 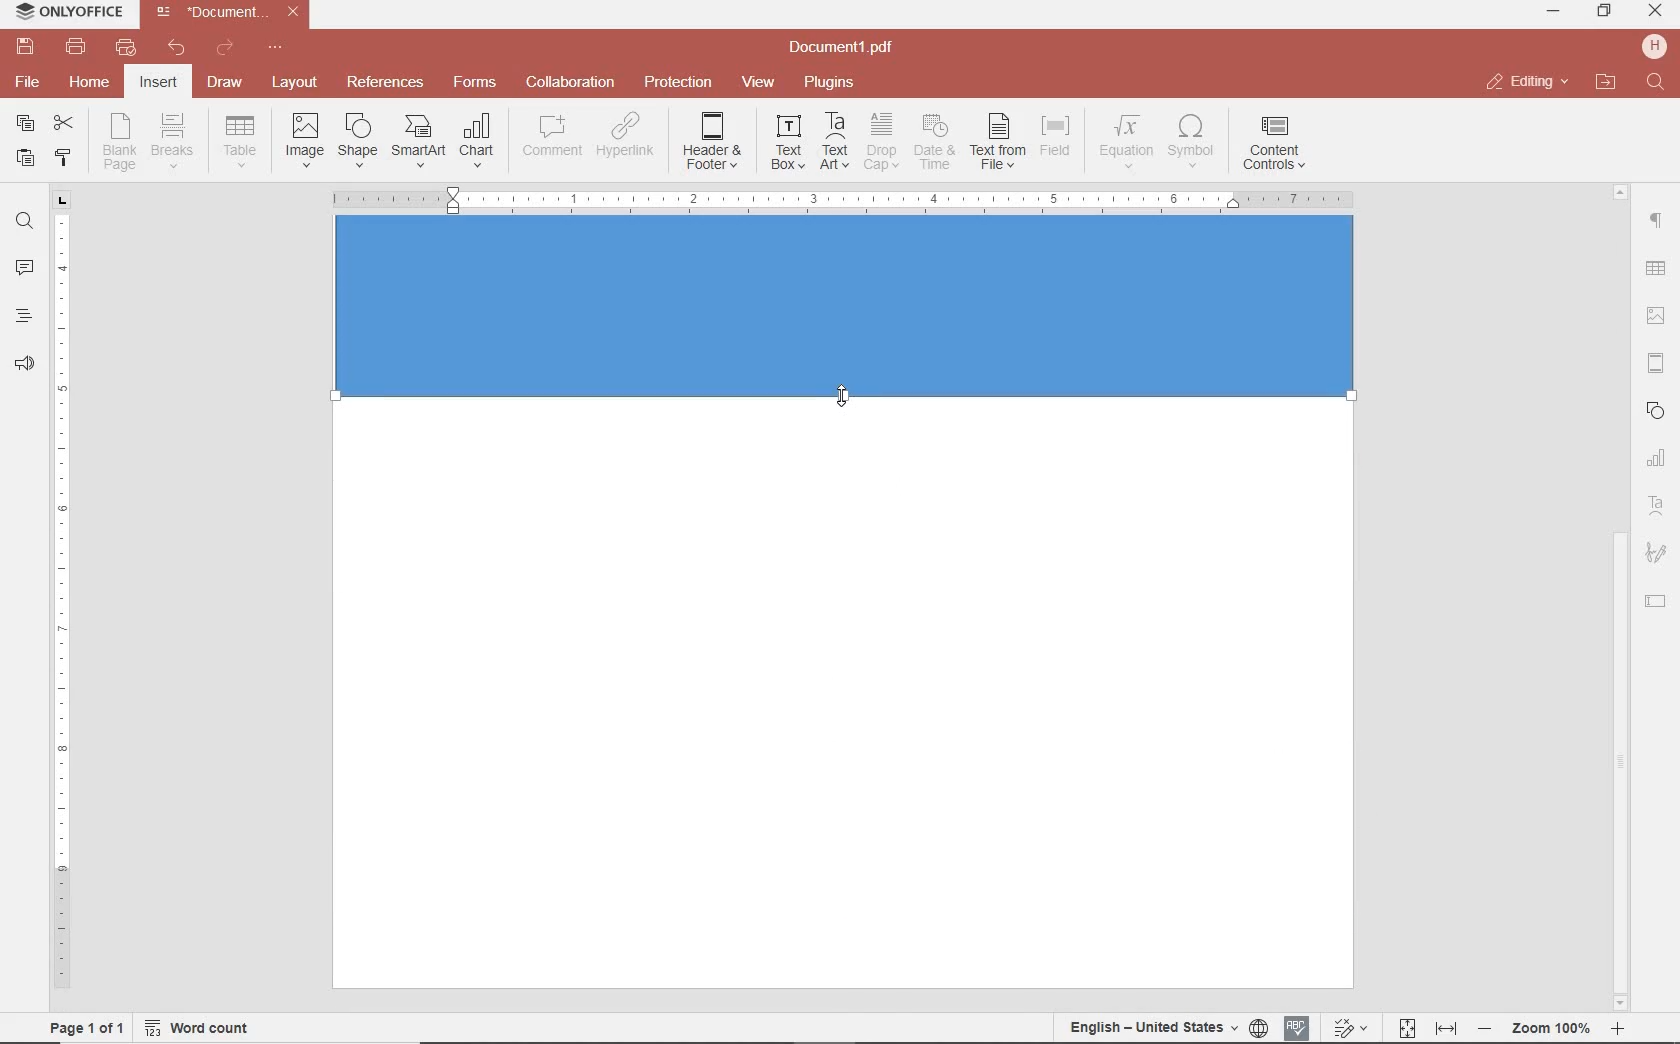 What do you see at coordinates (246, 139) in the screenshot?
I see `insert drop down` at bounding box center [246, 139].